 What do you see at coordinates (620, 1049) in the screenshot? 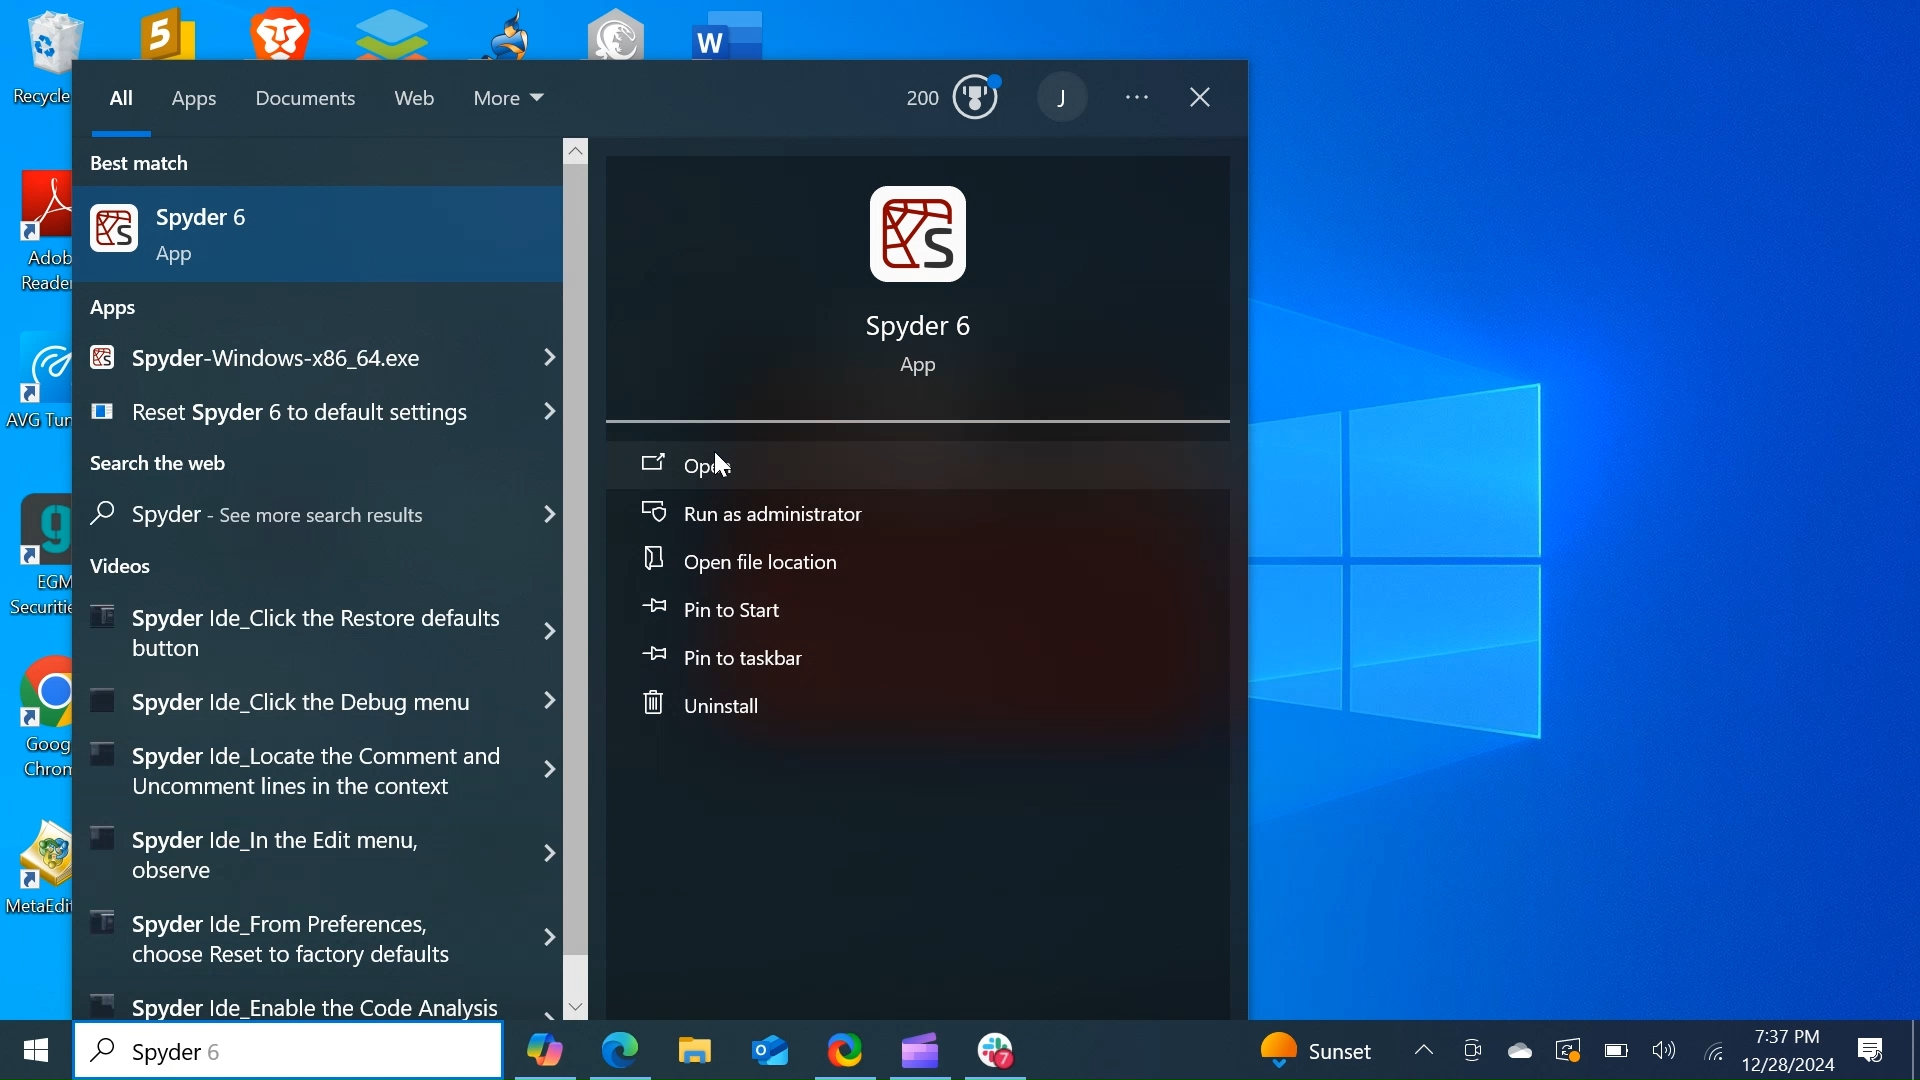
I see `Microsoft Edge` at bounding box center [620, 1049].